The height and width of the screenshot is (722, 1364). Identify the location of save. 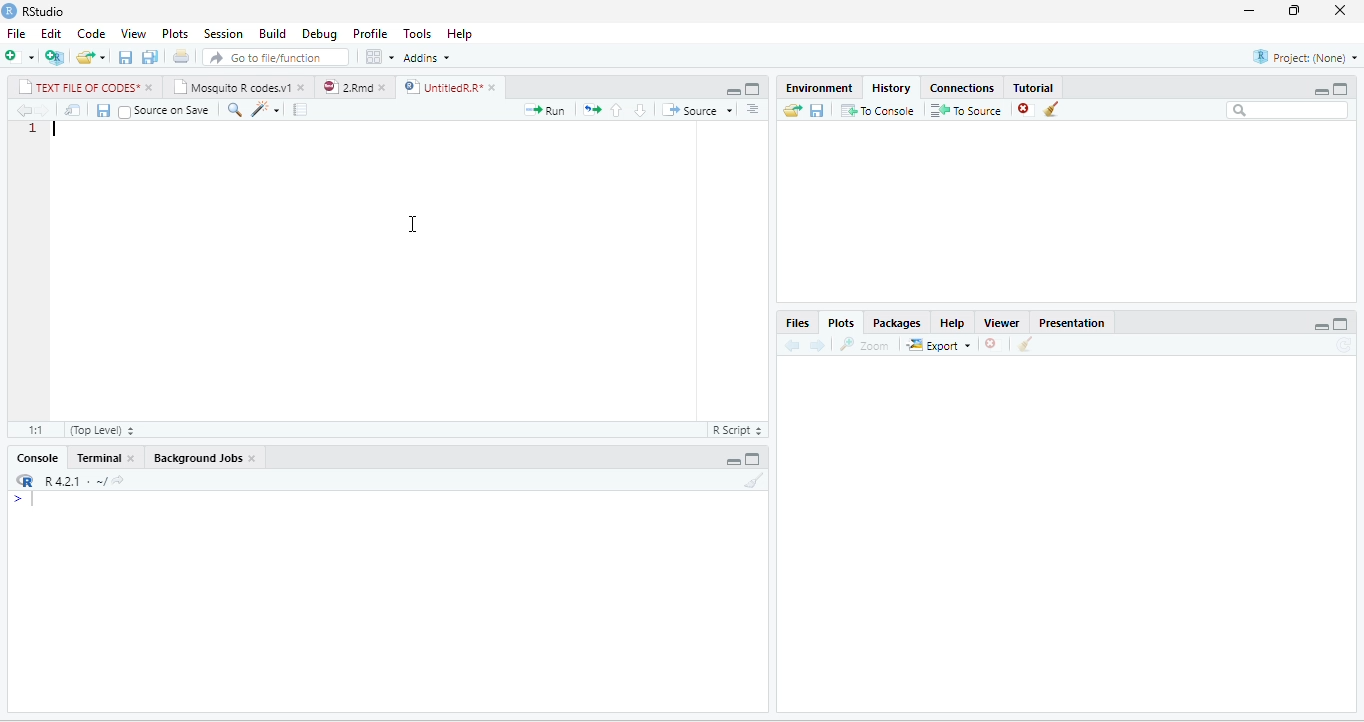
(103, 110).